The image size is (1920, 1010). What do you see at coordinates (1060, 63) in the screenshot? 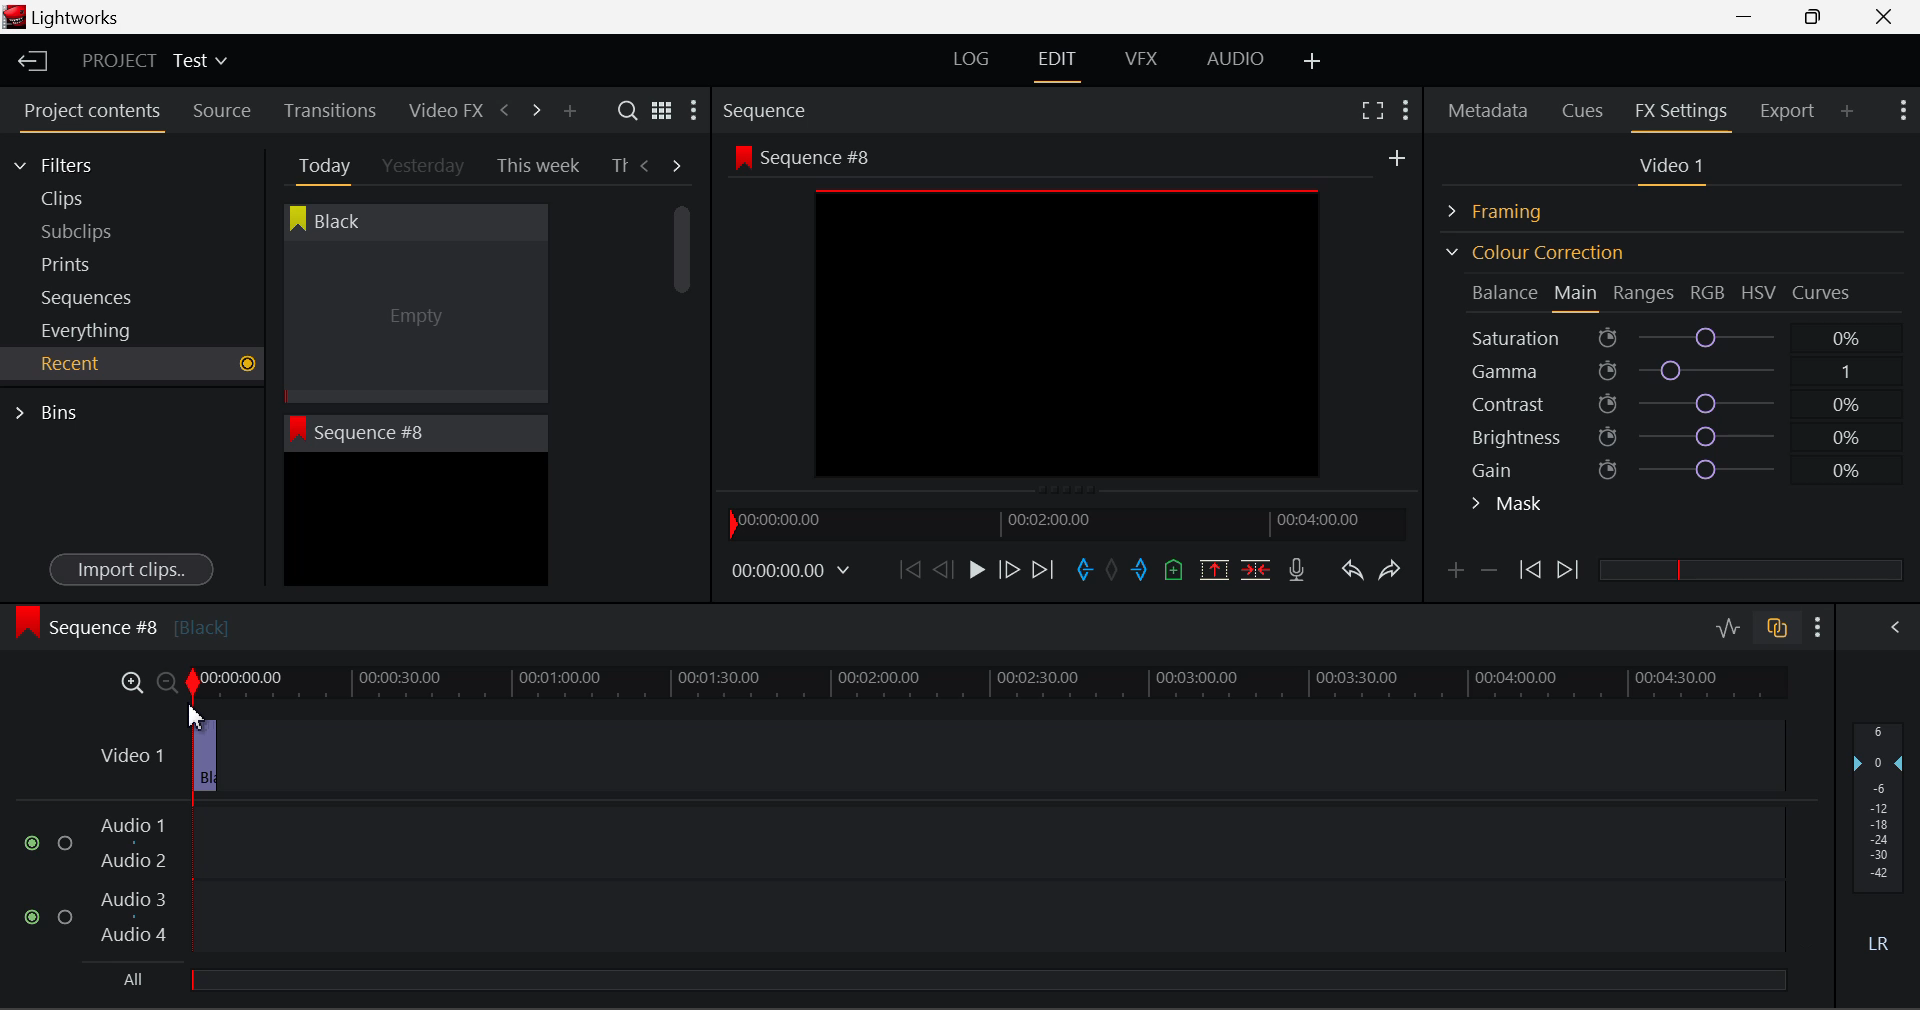
I see `EDIT Layout` at bounding box center [1060, 63].